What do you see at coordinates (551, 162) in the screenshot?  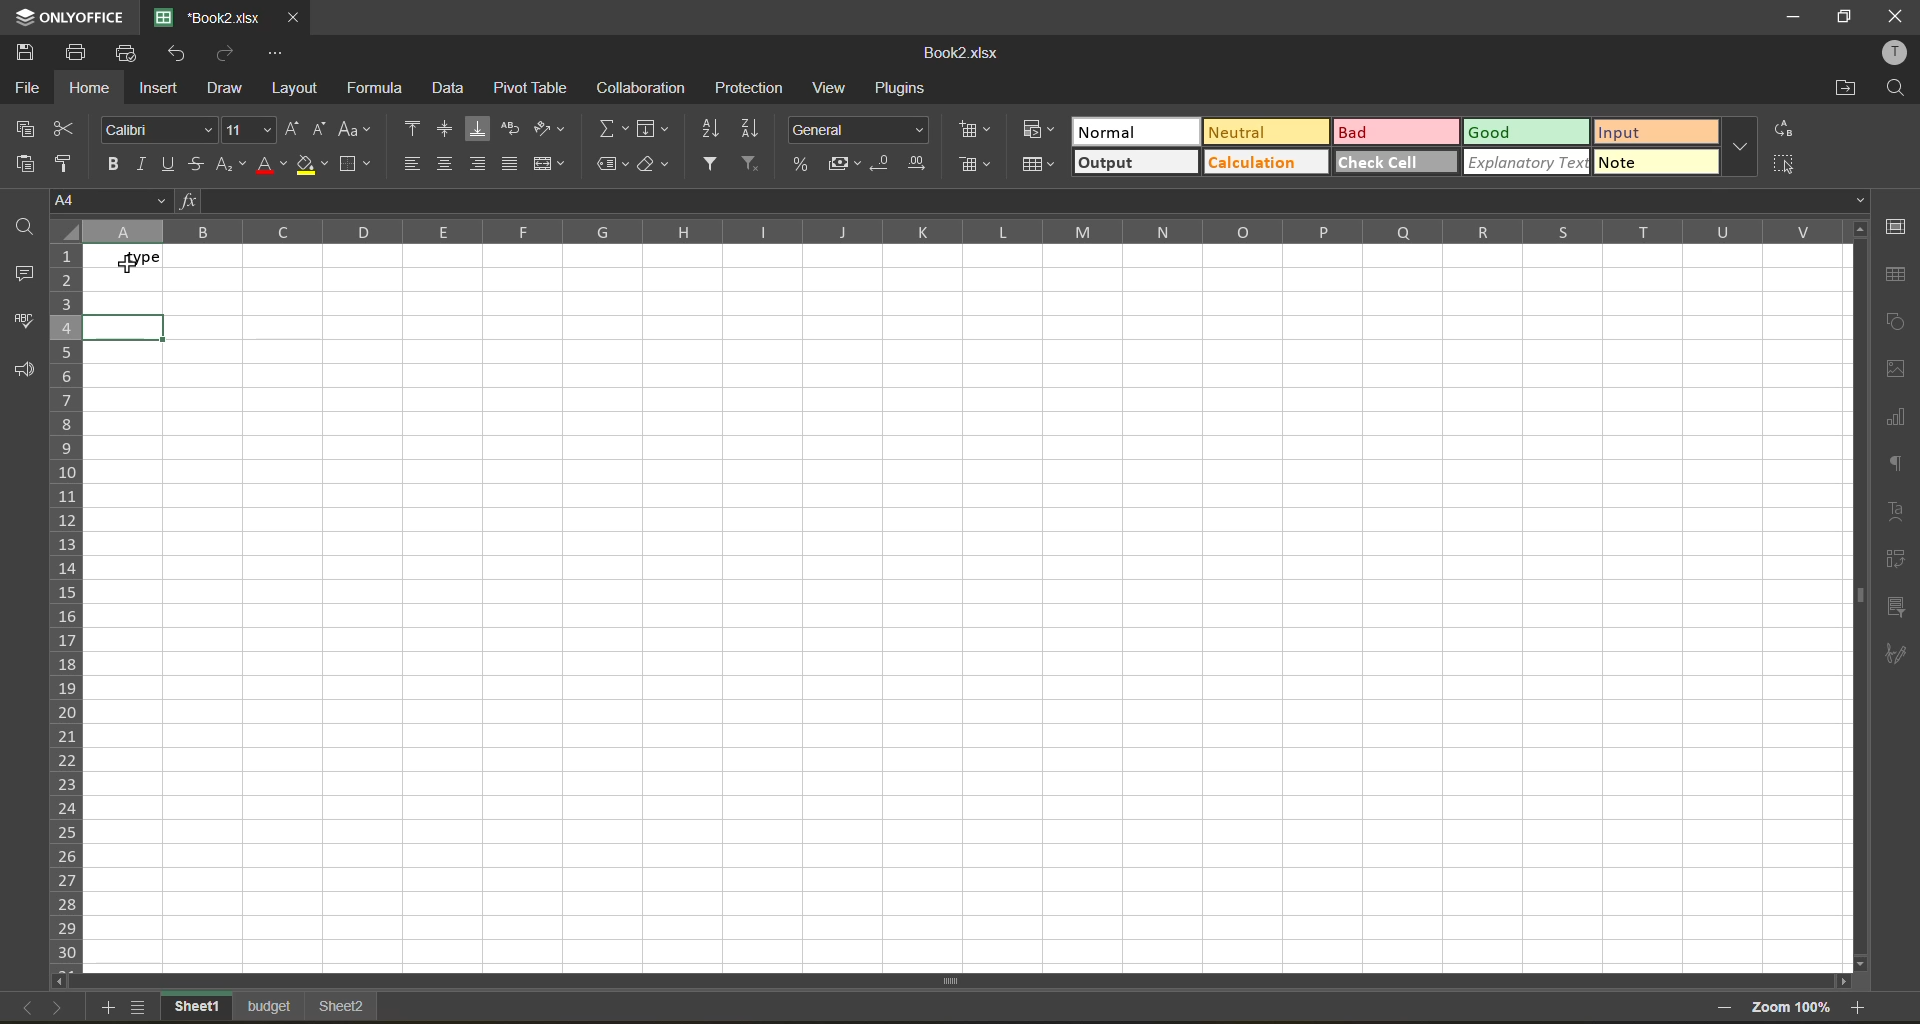 I see `merge and center` at bounding box center [551, 162].